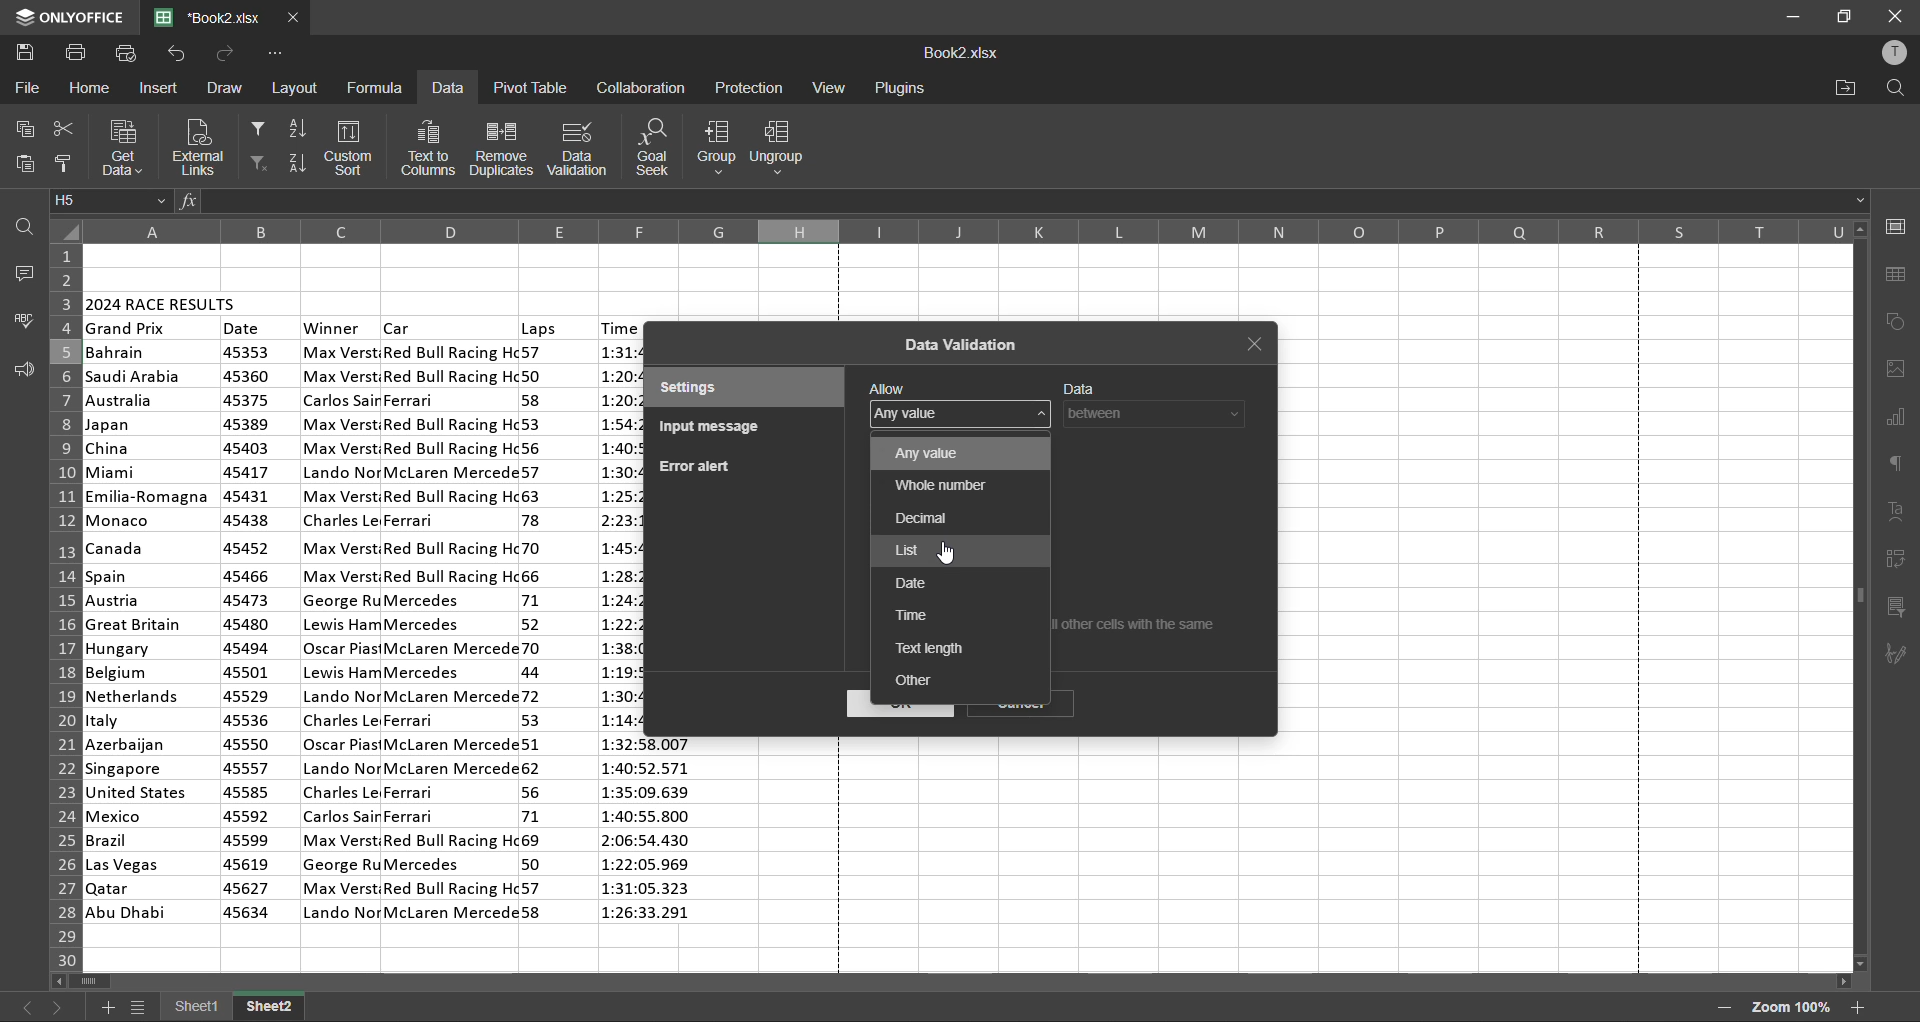 The image size is (1920, 1022). I want to click on close, so click(1893, 15).